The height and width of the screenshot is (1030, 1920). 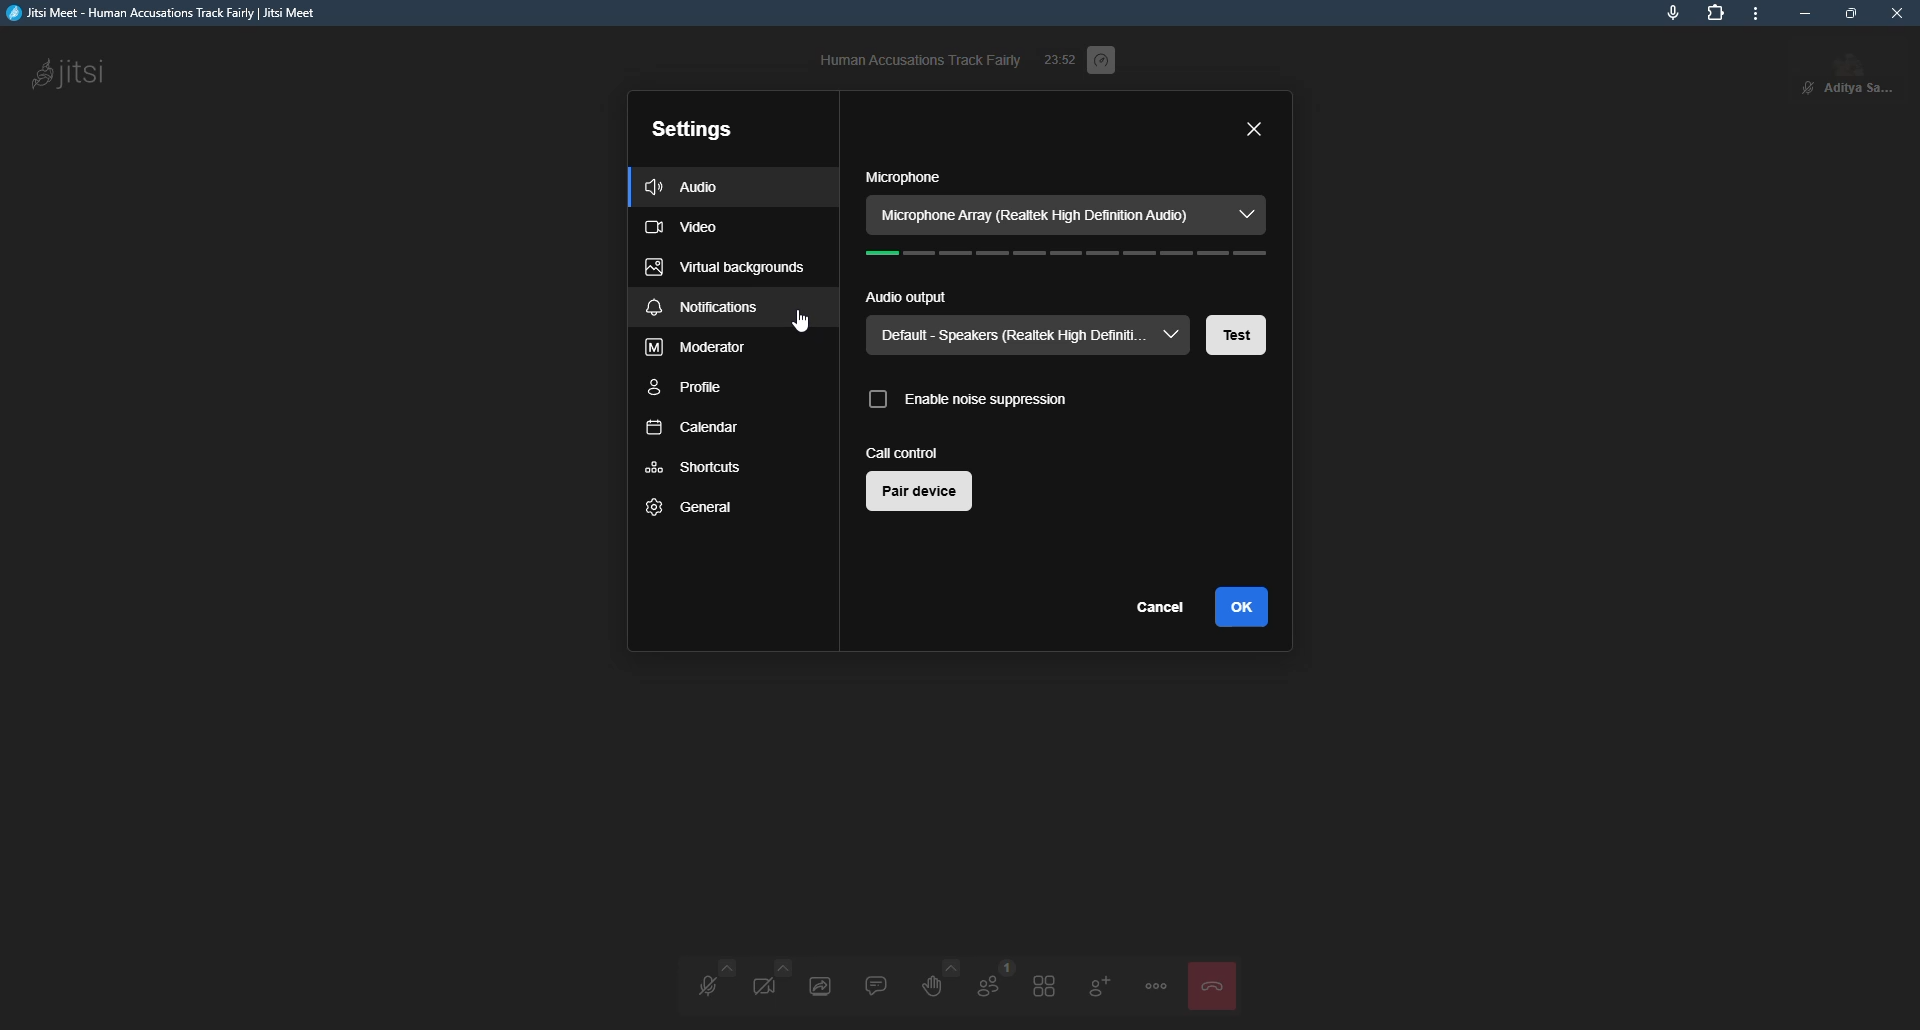 What do you see at coordinates (1218, 981) in the screenshot?
I see `end call` at bounding box center [1218, 981].